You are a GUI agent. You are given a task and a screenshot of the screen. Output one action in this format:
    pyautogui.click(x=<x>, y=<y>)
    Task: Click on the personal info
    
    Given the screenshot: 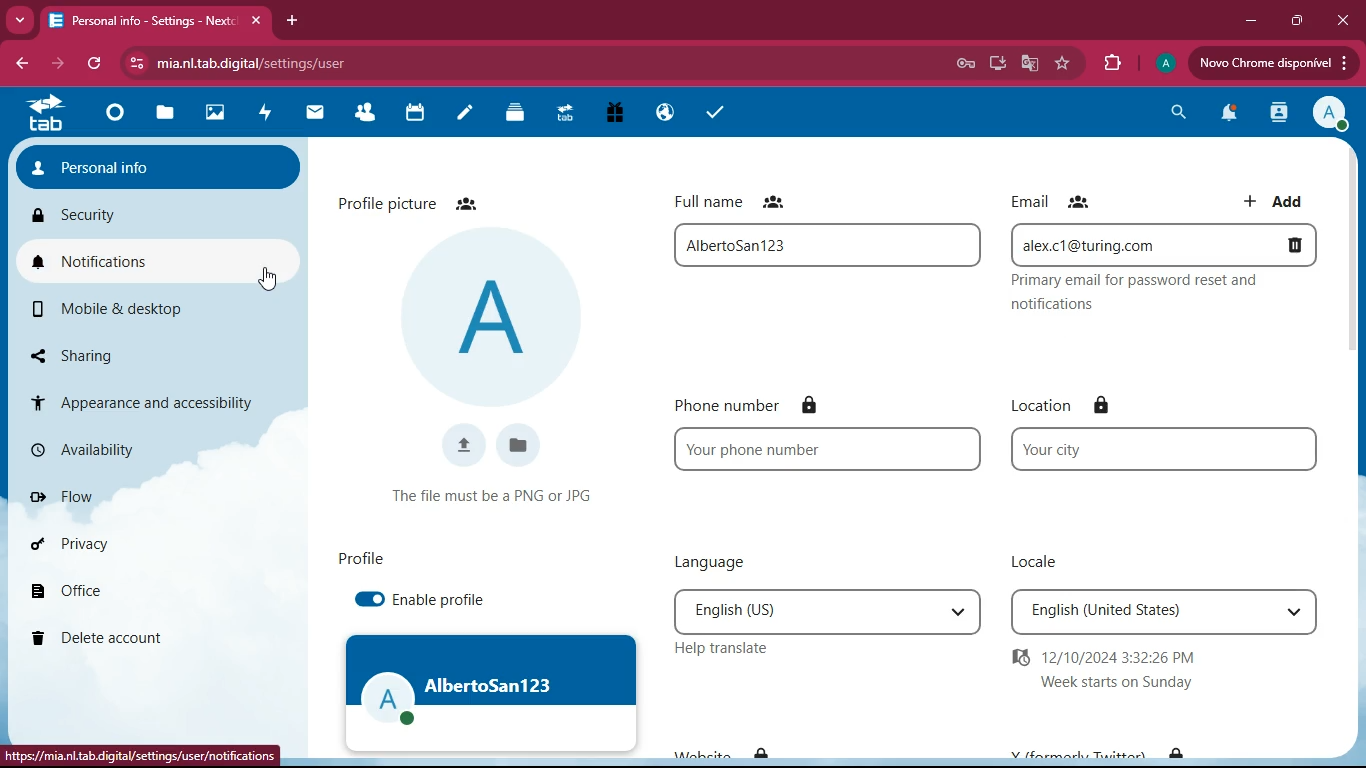 What is the action you would take?
    pyautogui.click(x=152, y=166)
    